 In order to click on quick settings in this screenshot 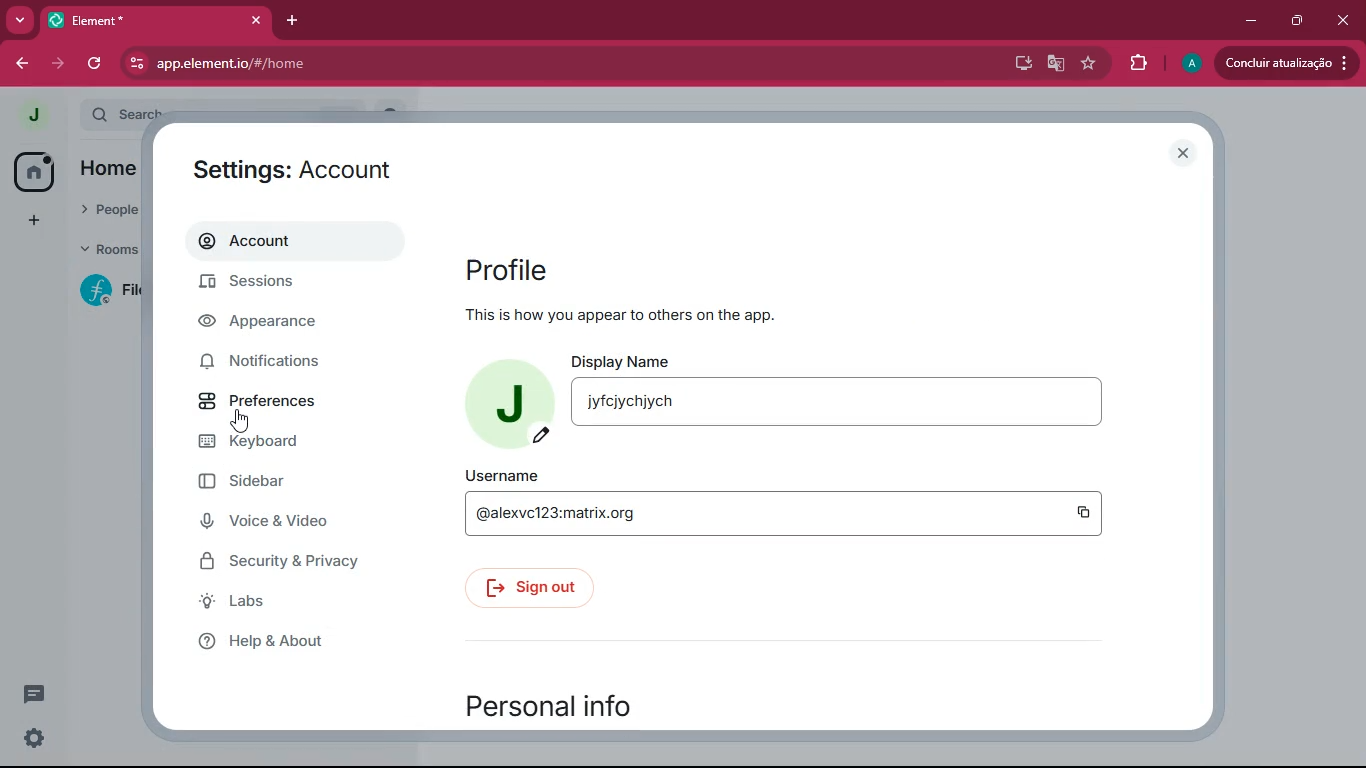, I will do `click(34, 738)`.